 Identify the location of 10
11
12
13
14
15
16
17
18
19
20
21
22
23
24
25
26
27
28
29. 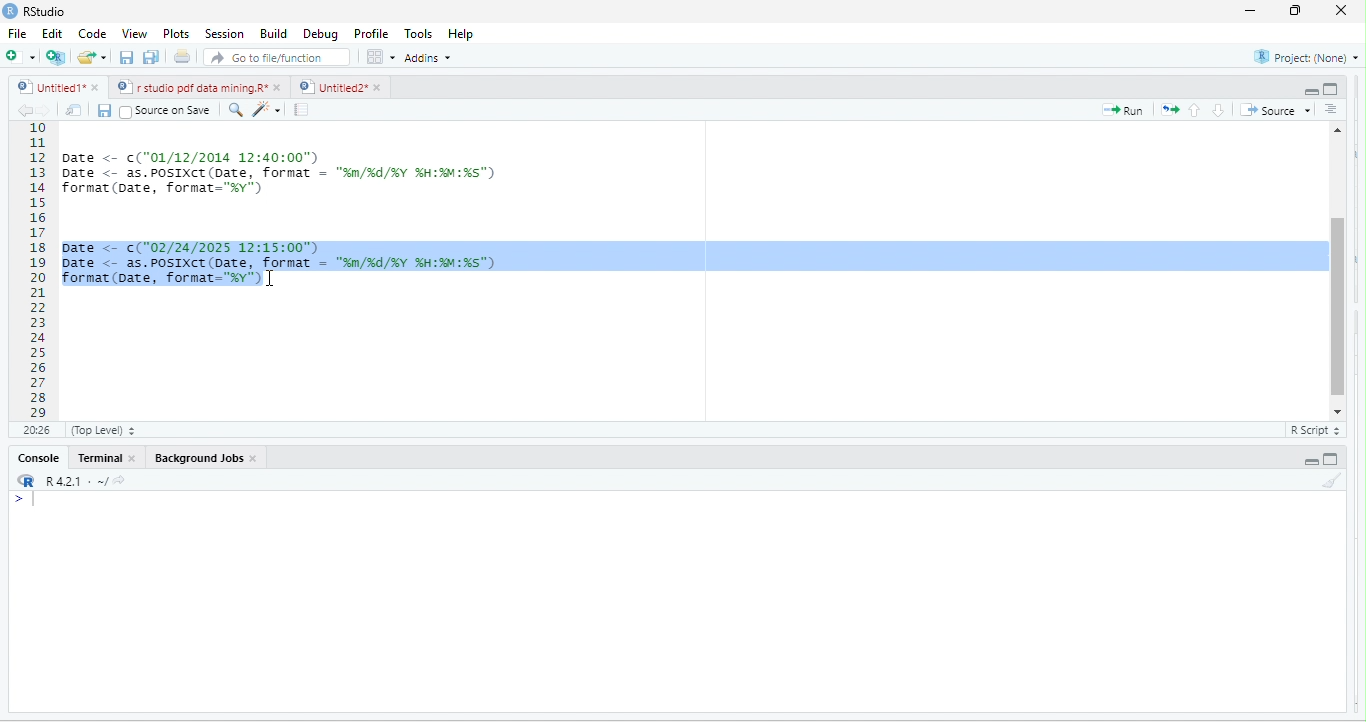
(30, 270).